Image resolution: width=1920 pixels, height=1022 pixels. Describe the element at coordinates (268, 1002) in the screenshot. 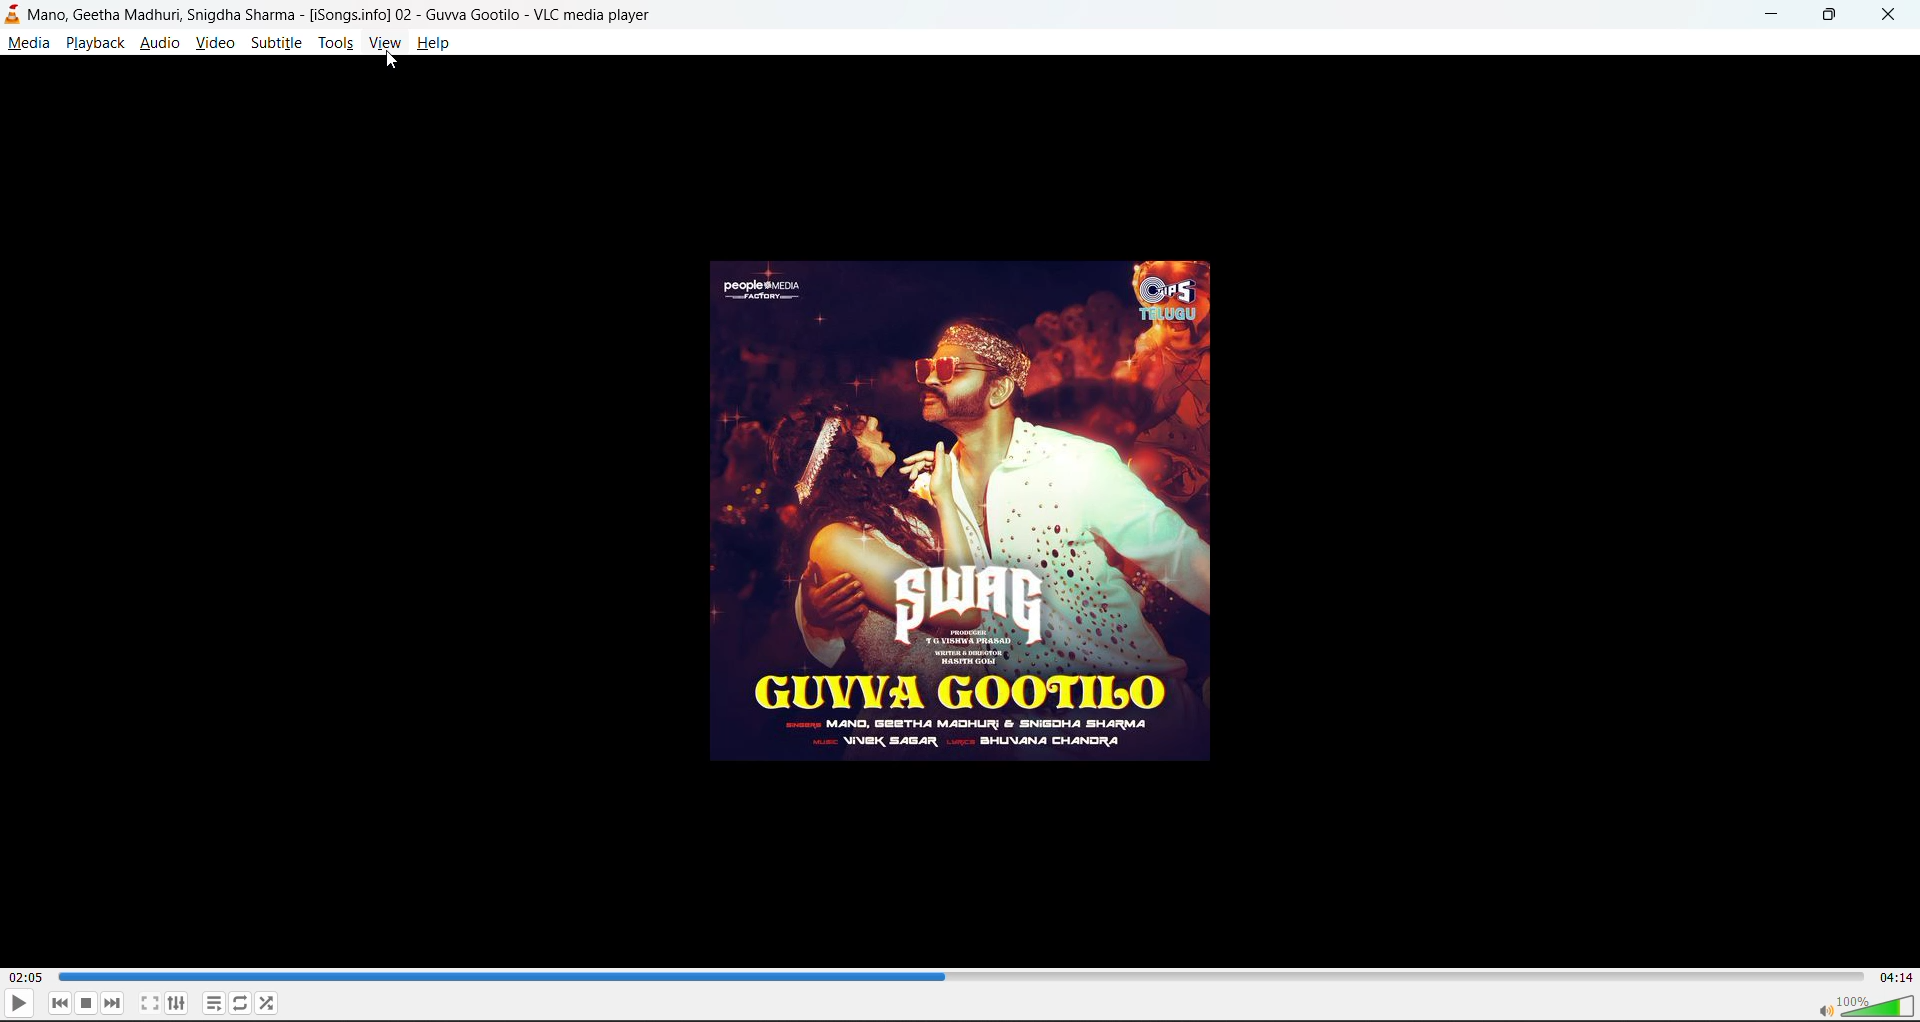

I see `random` at that location.